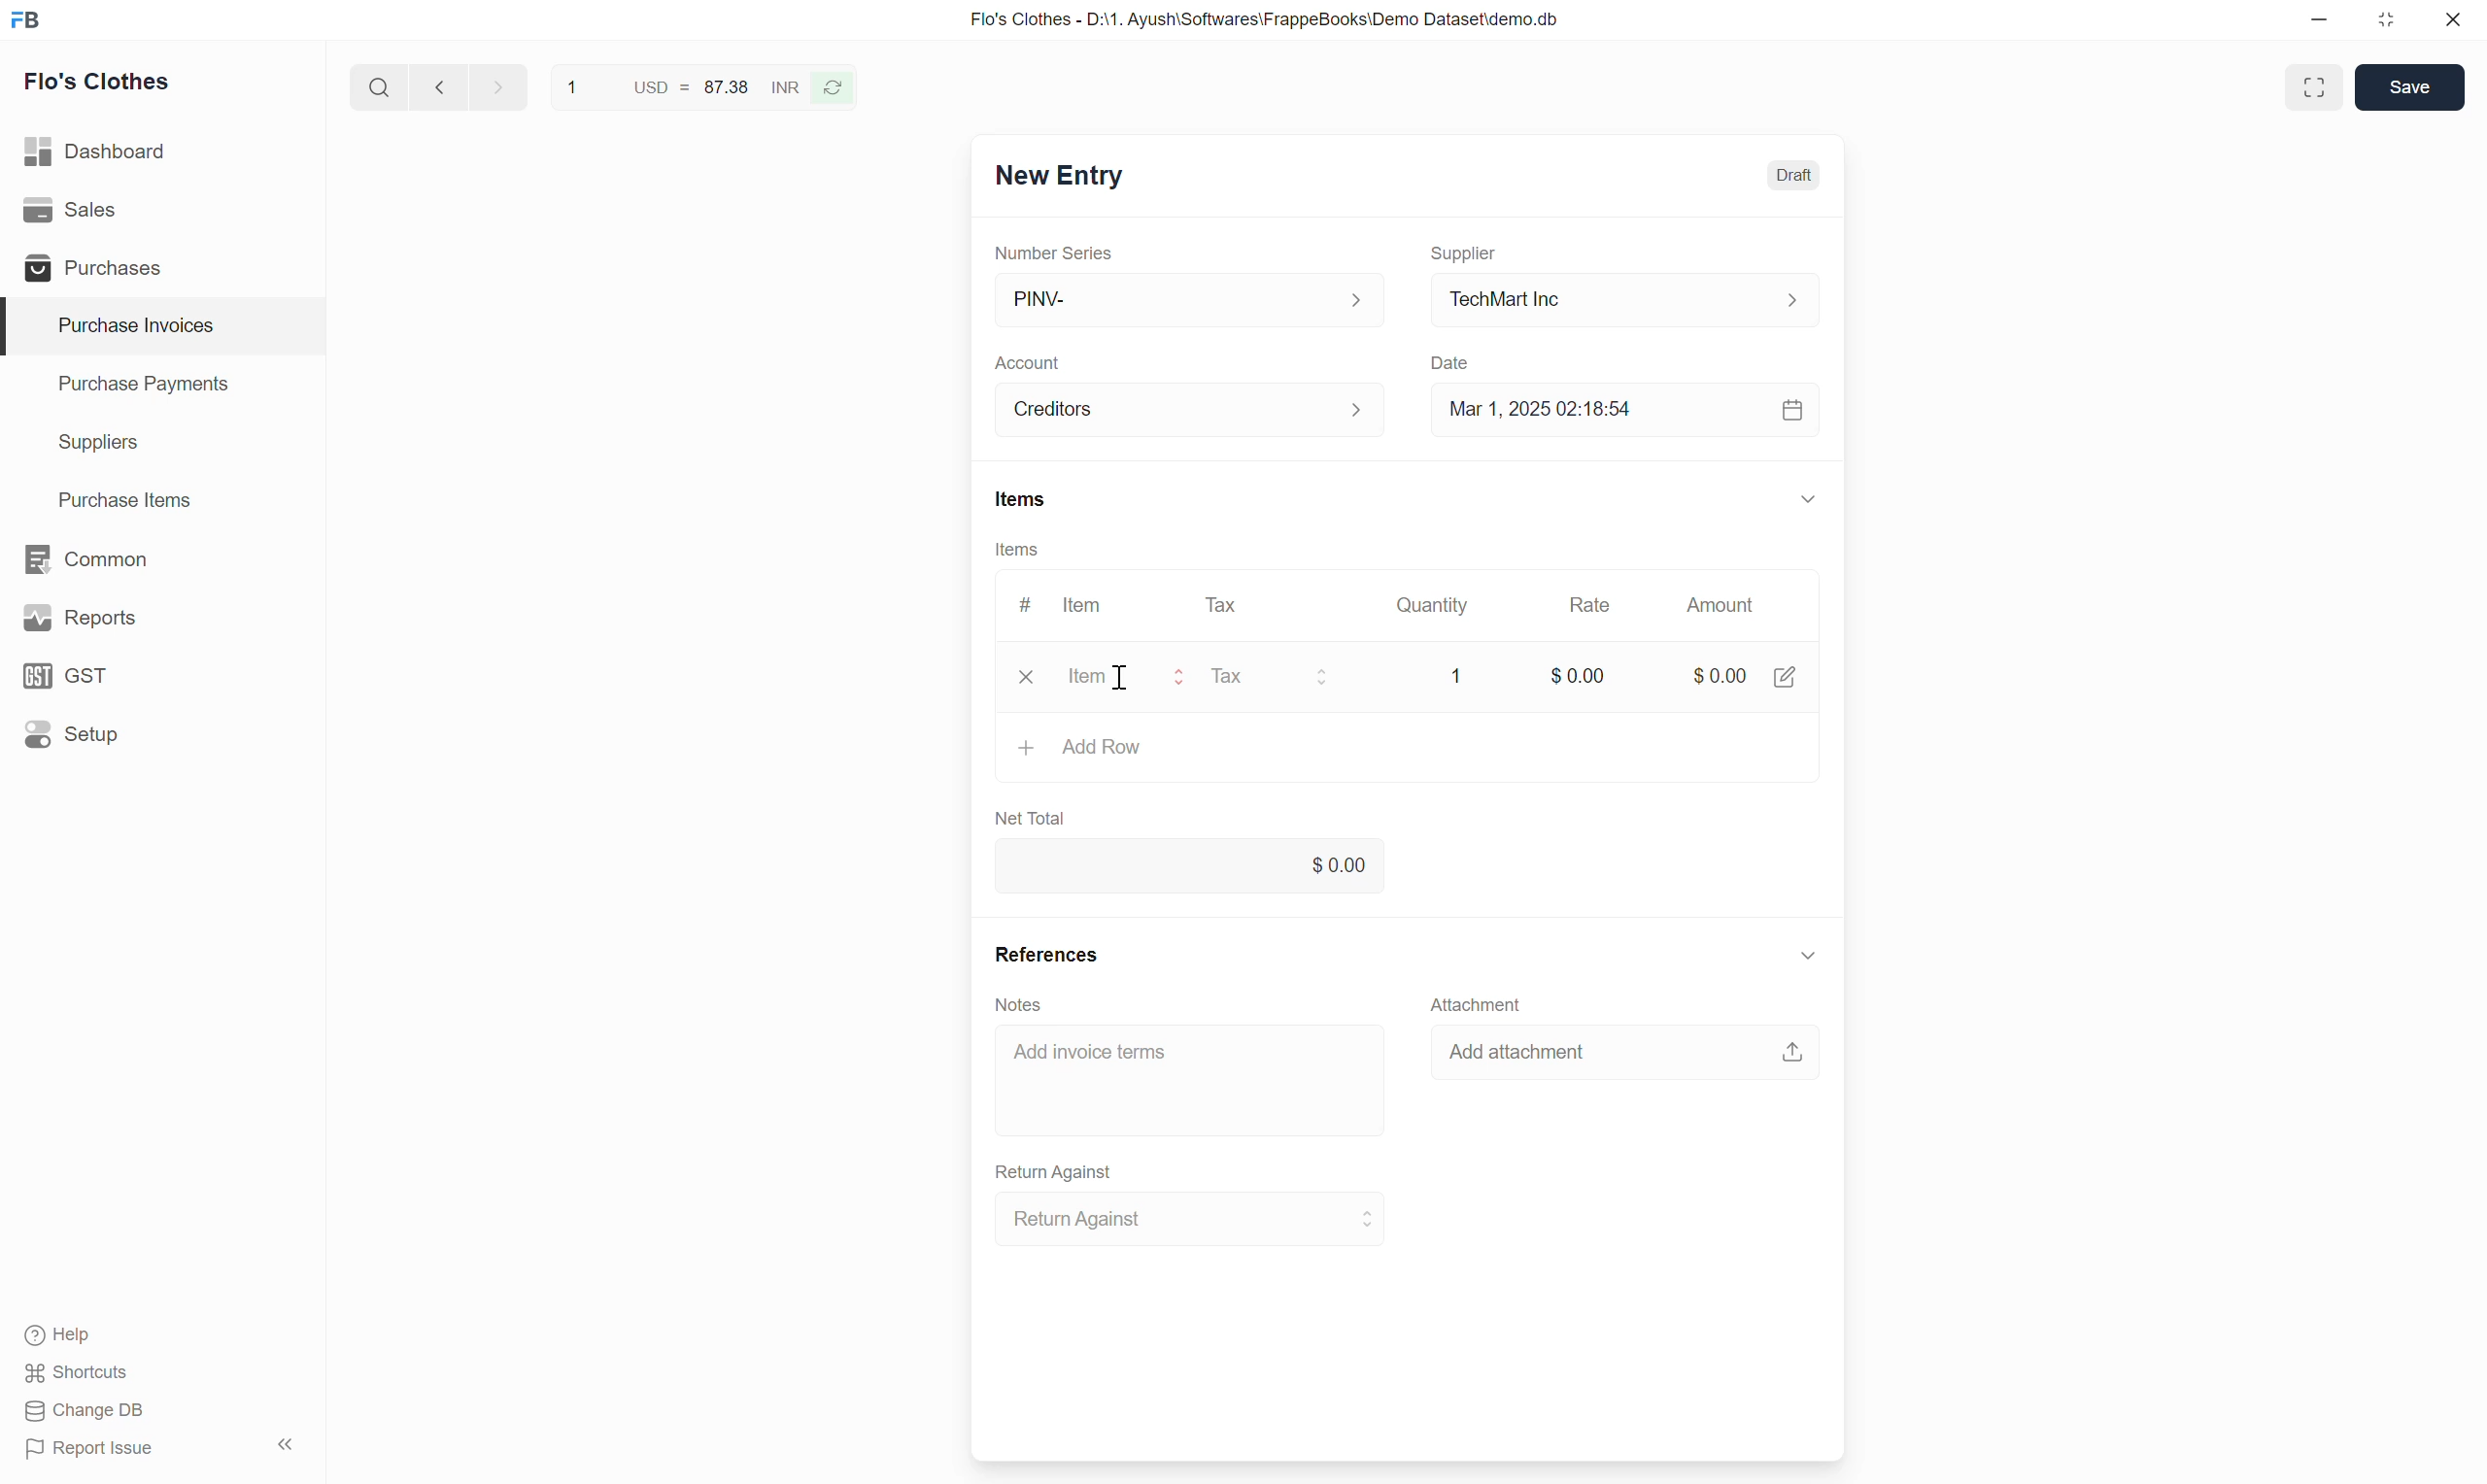 The width and height of the screenshot is (2487, 1484). What do you see at coordinates (1727, 605) in the screenshot?
I see `Amount` at bounding box center [1727, 605].